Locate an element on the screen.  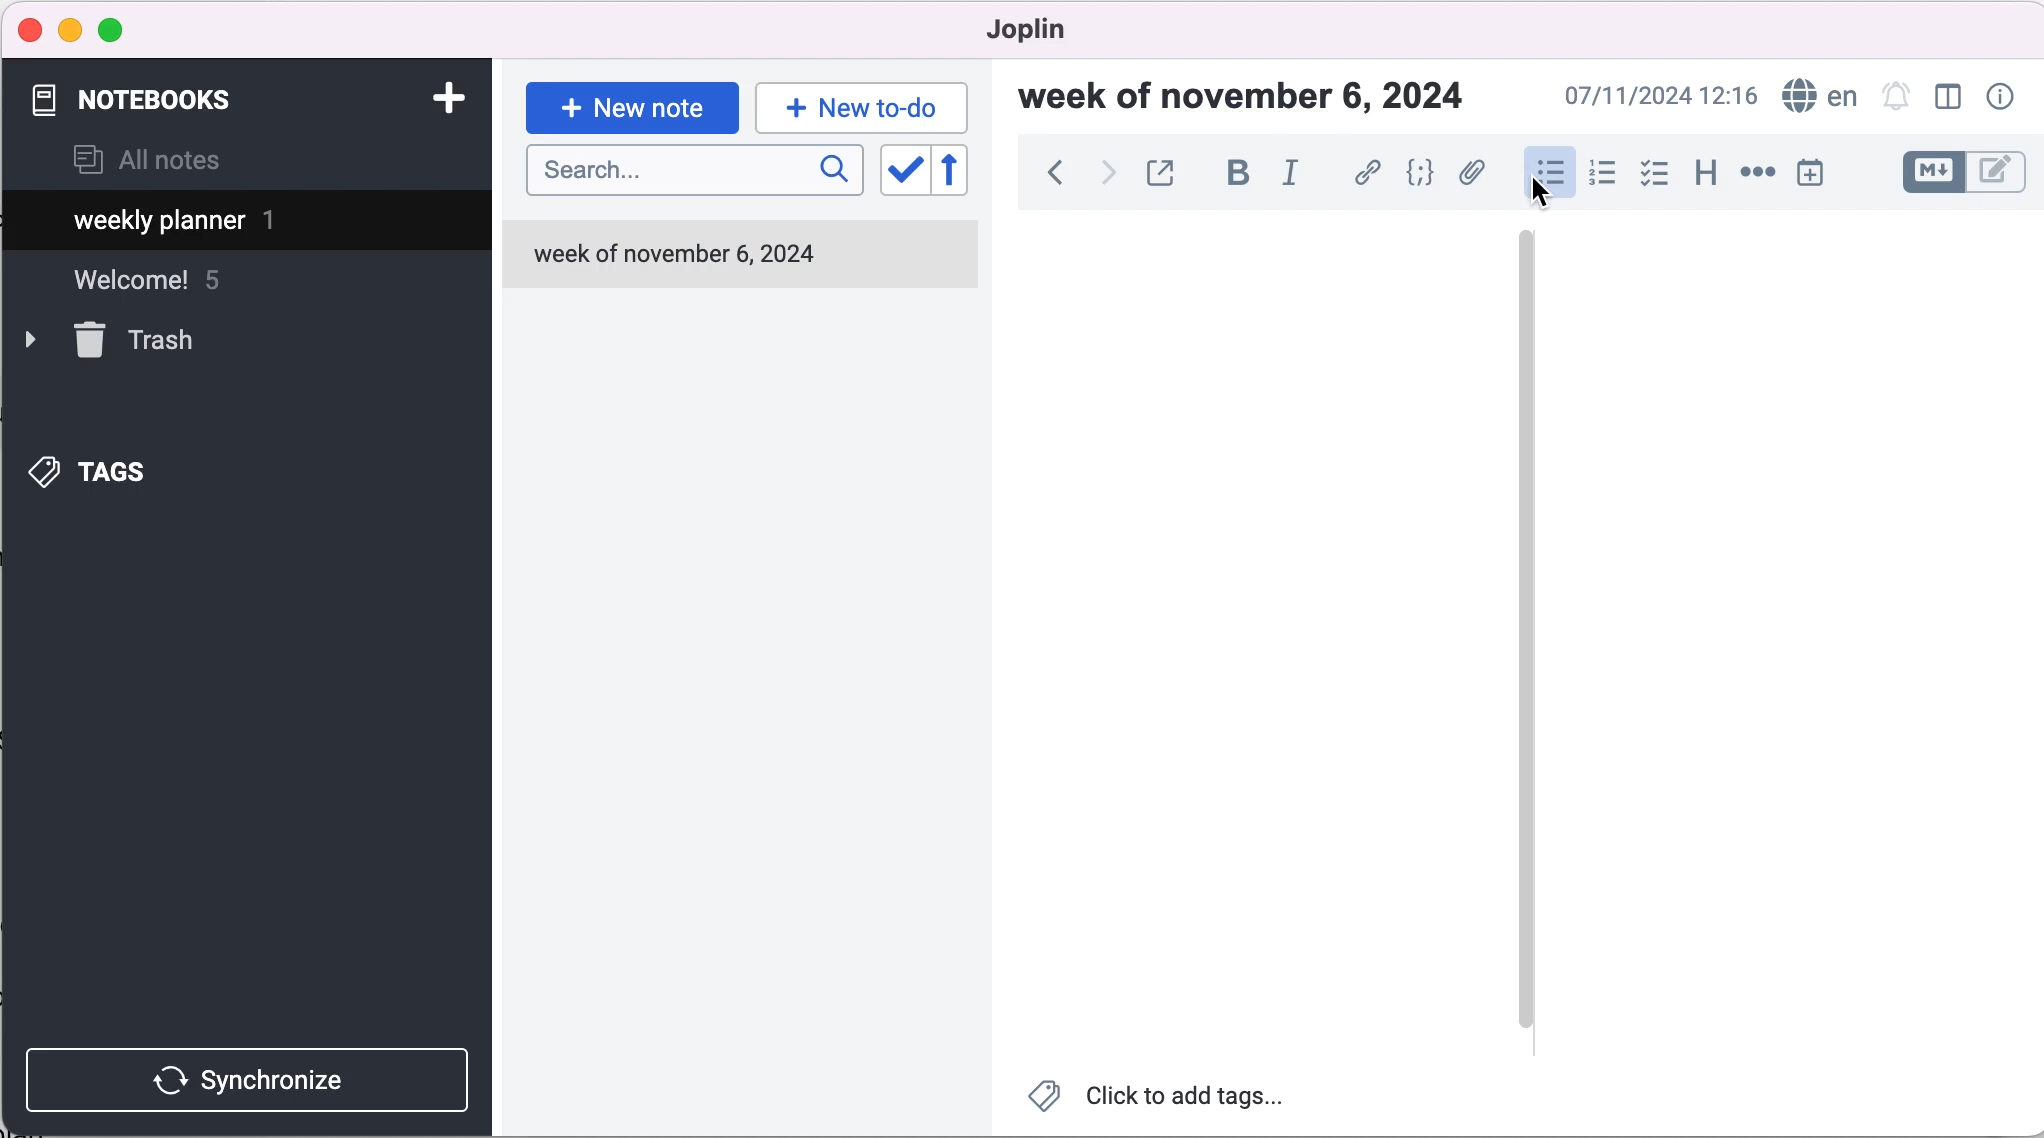
toggle external editing is located at coordinates (1163, 175).